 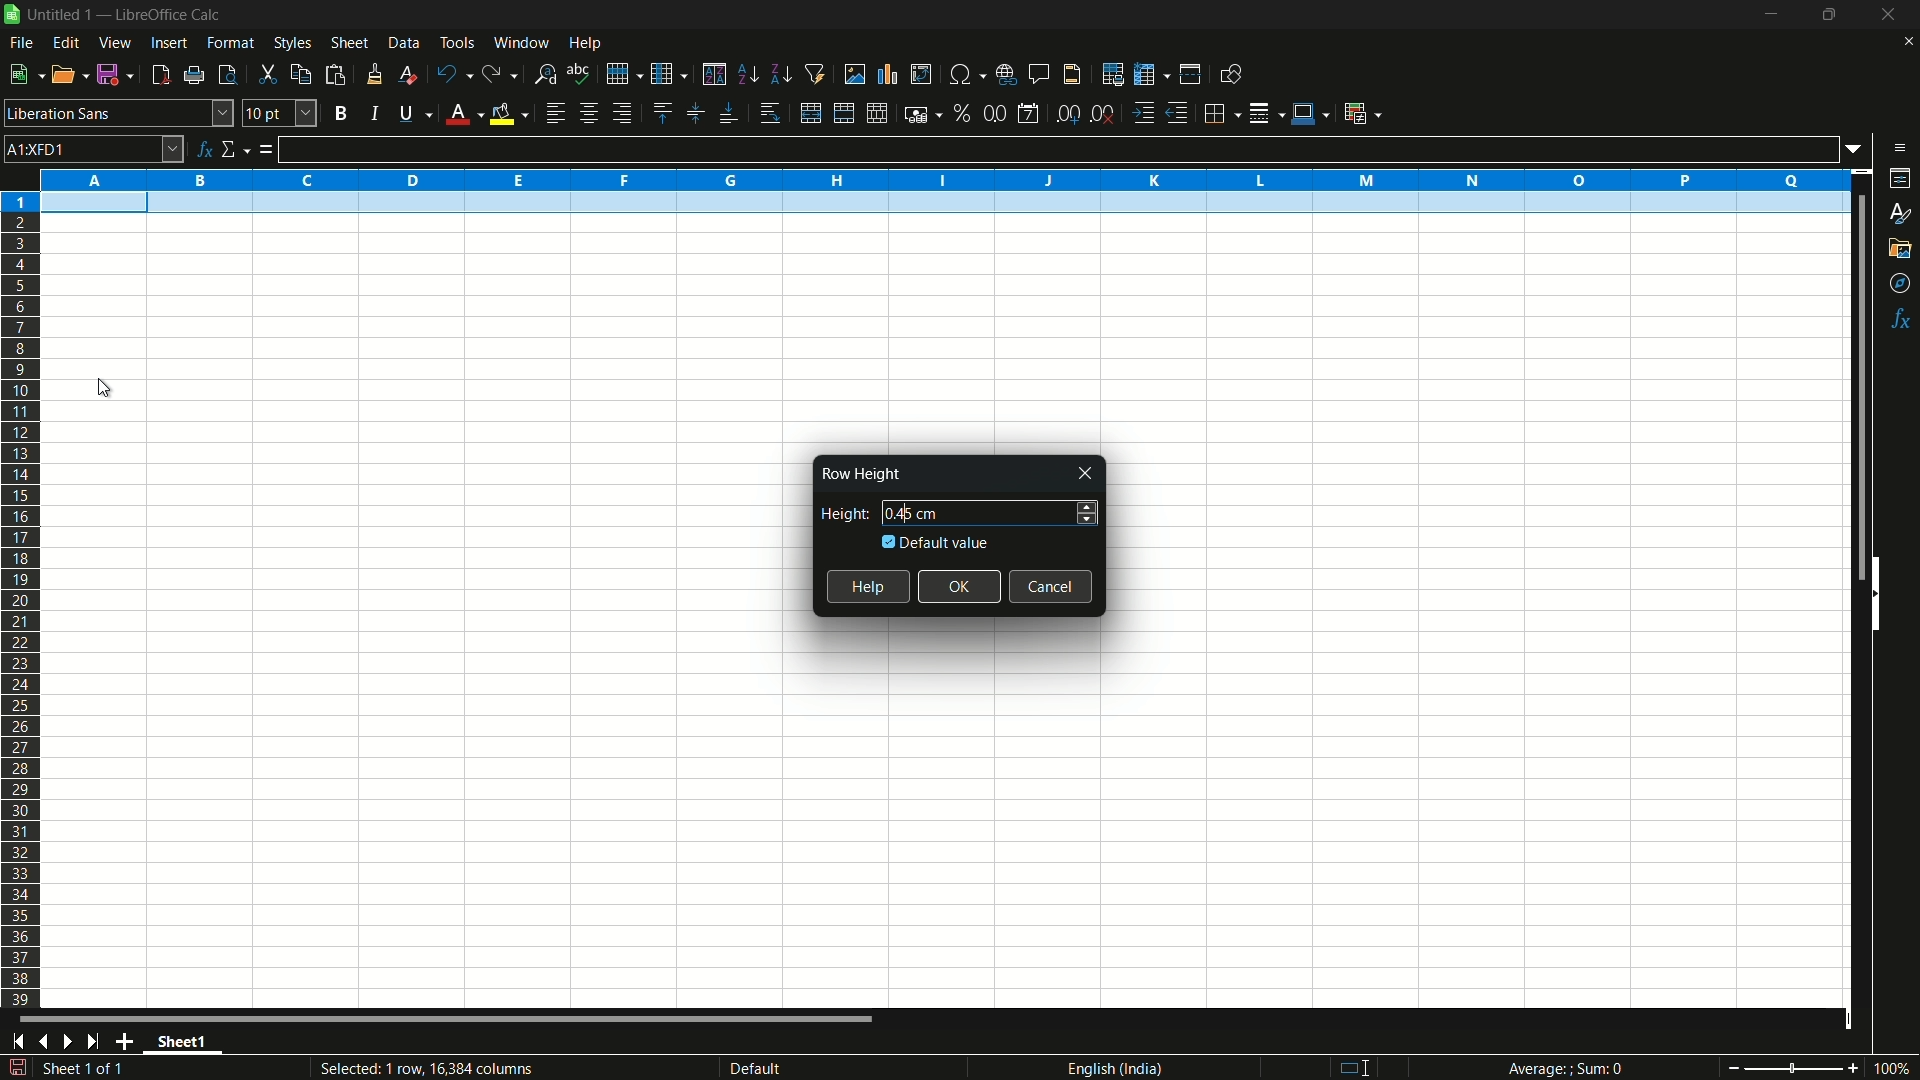 I want to click on insert comment, so click(x=1040, y=74).